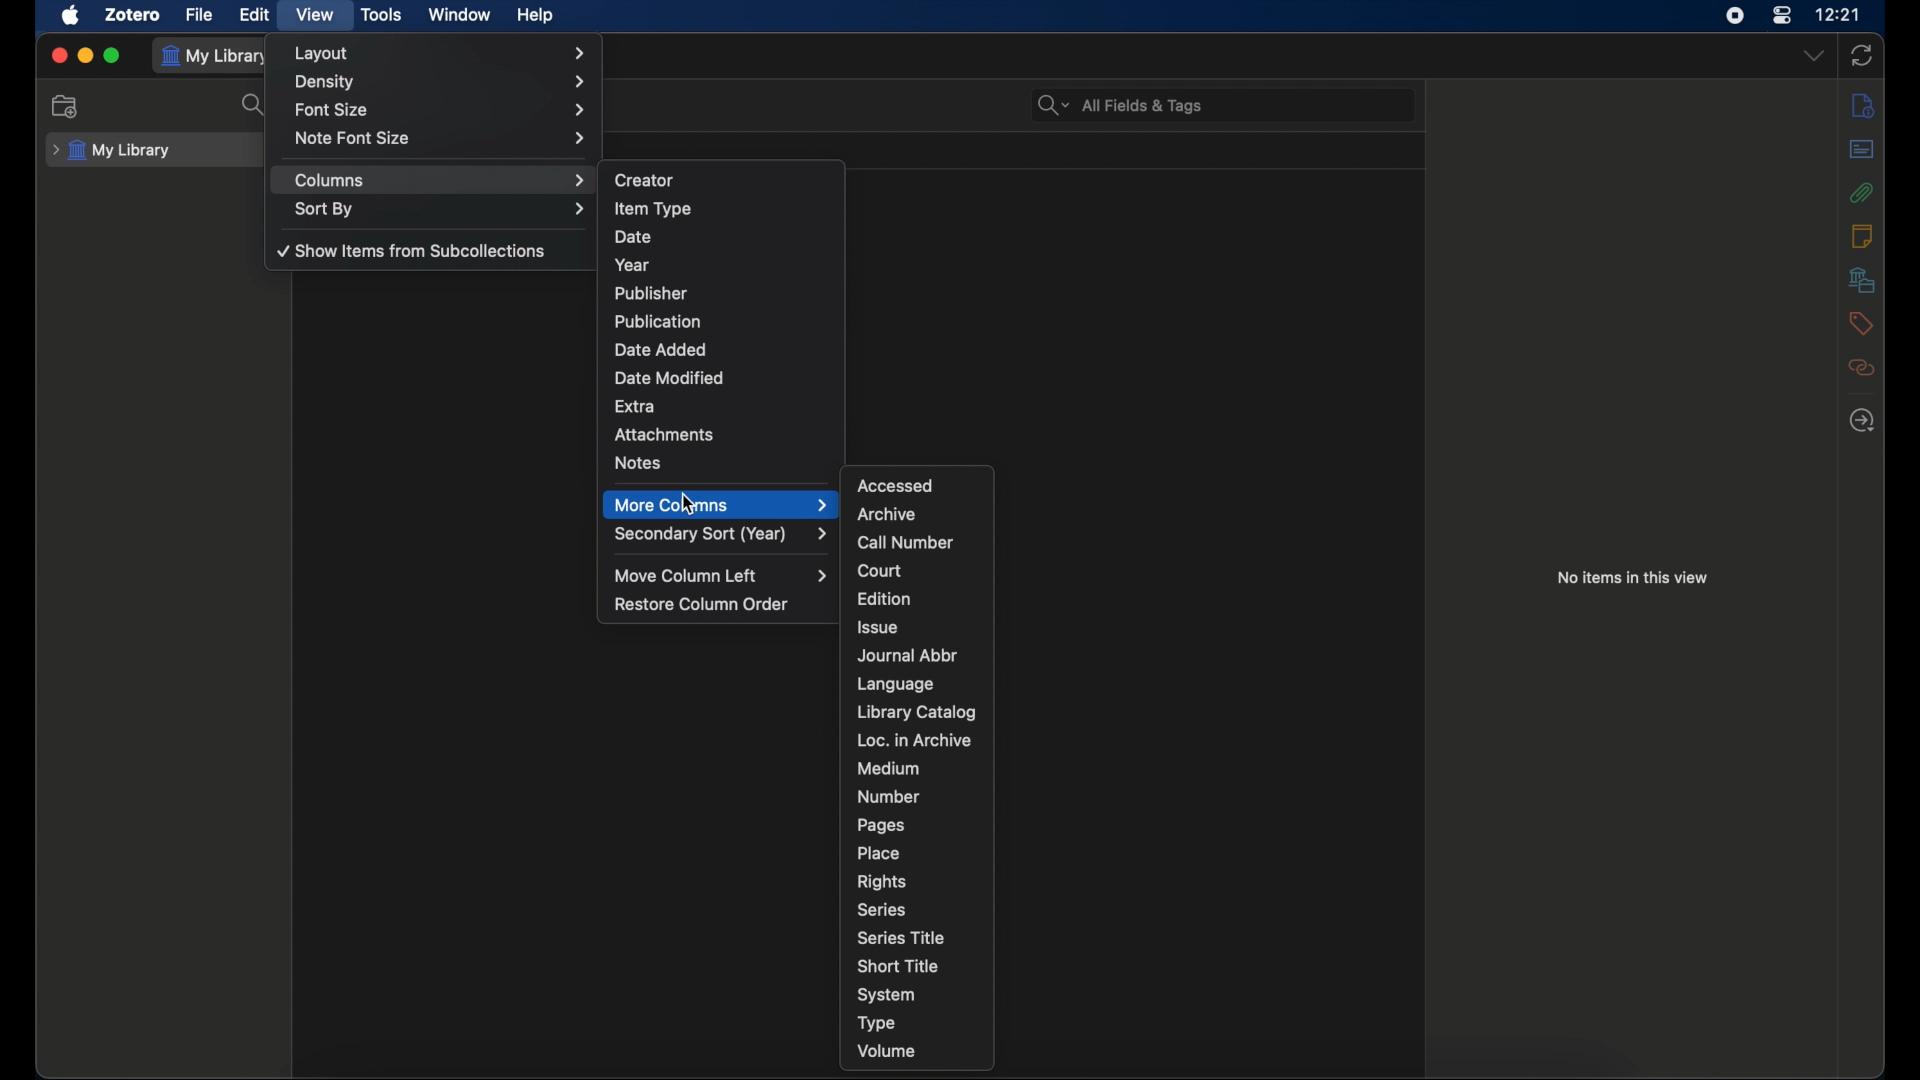 This screenshot has width=1920, height=1080. What do you see at coordinates (440, 138) in the screenshot?
I see `note font size` at bounding box center [440, 138].